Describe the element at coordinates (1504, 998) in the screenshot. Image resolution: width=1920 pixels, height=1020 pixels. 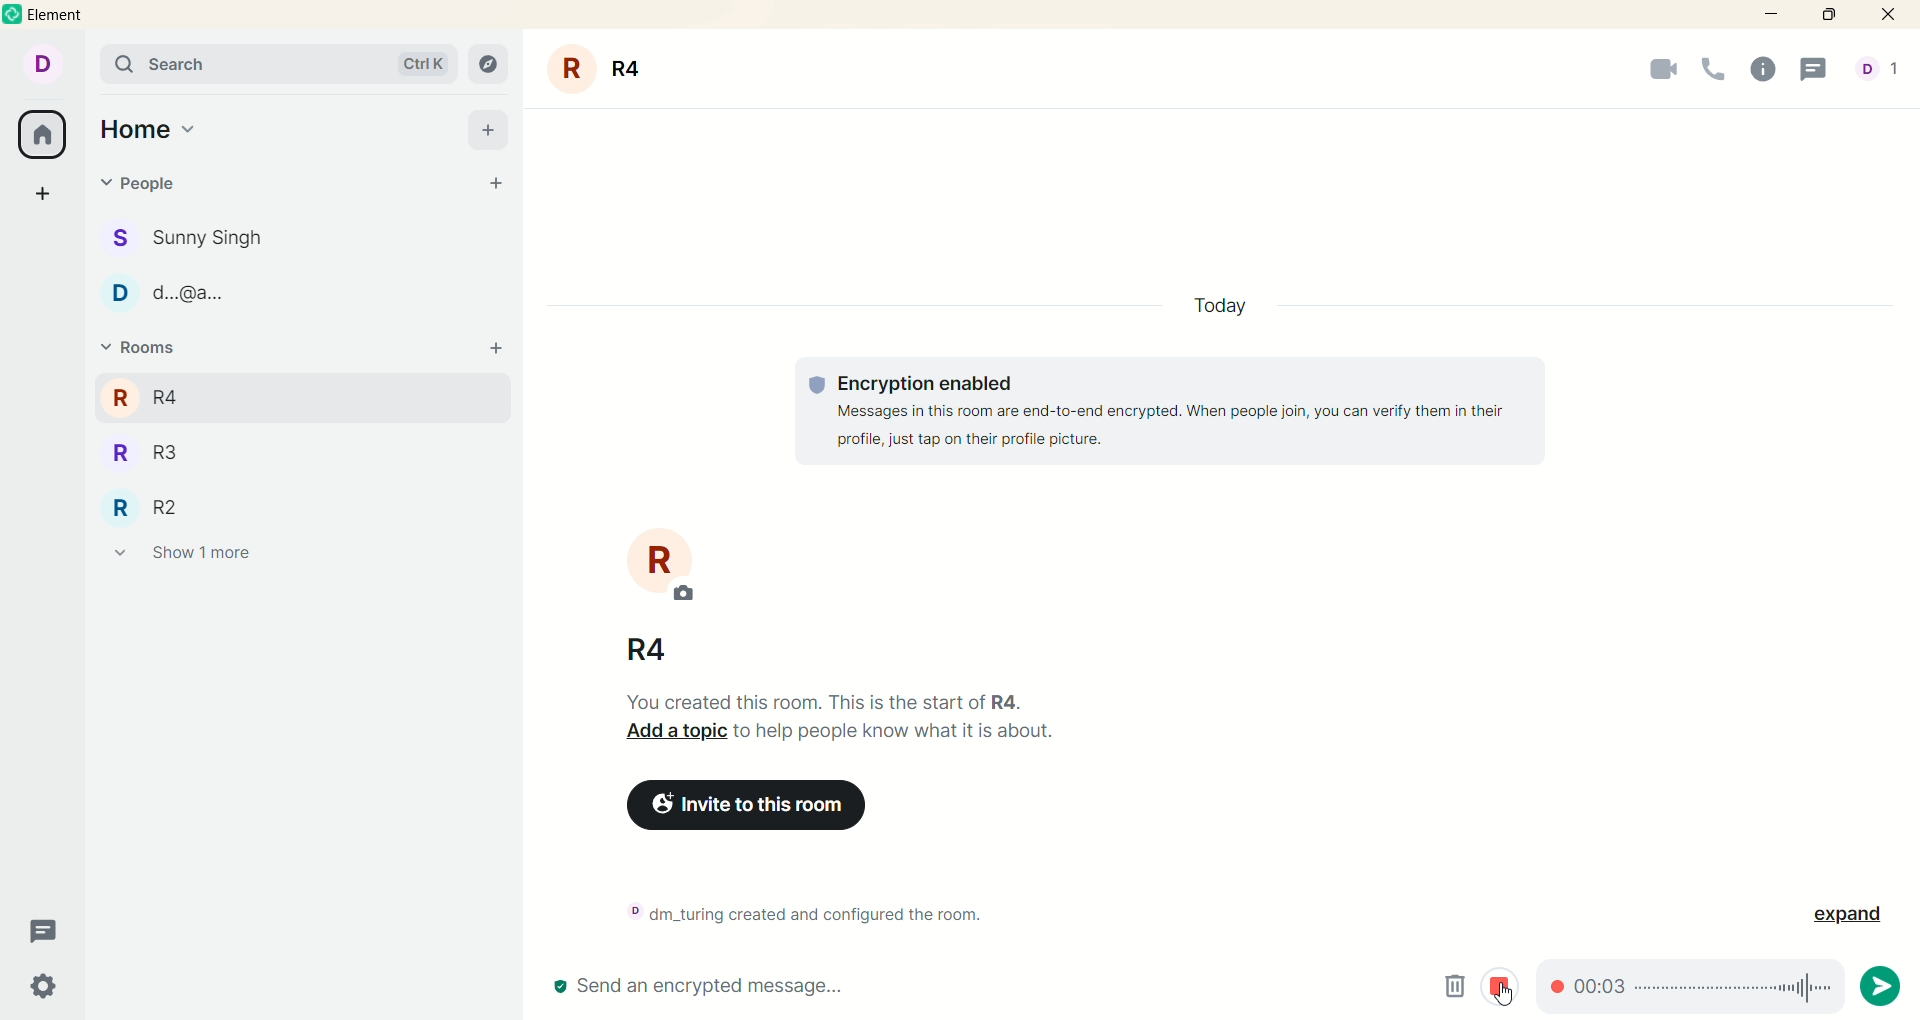
I see `cursor` at that location.